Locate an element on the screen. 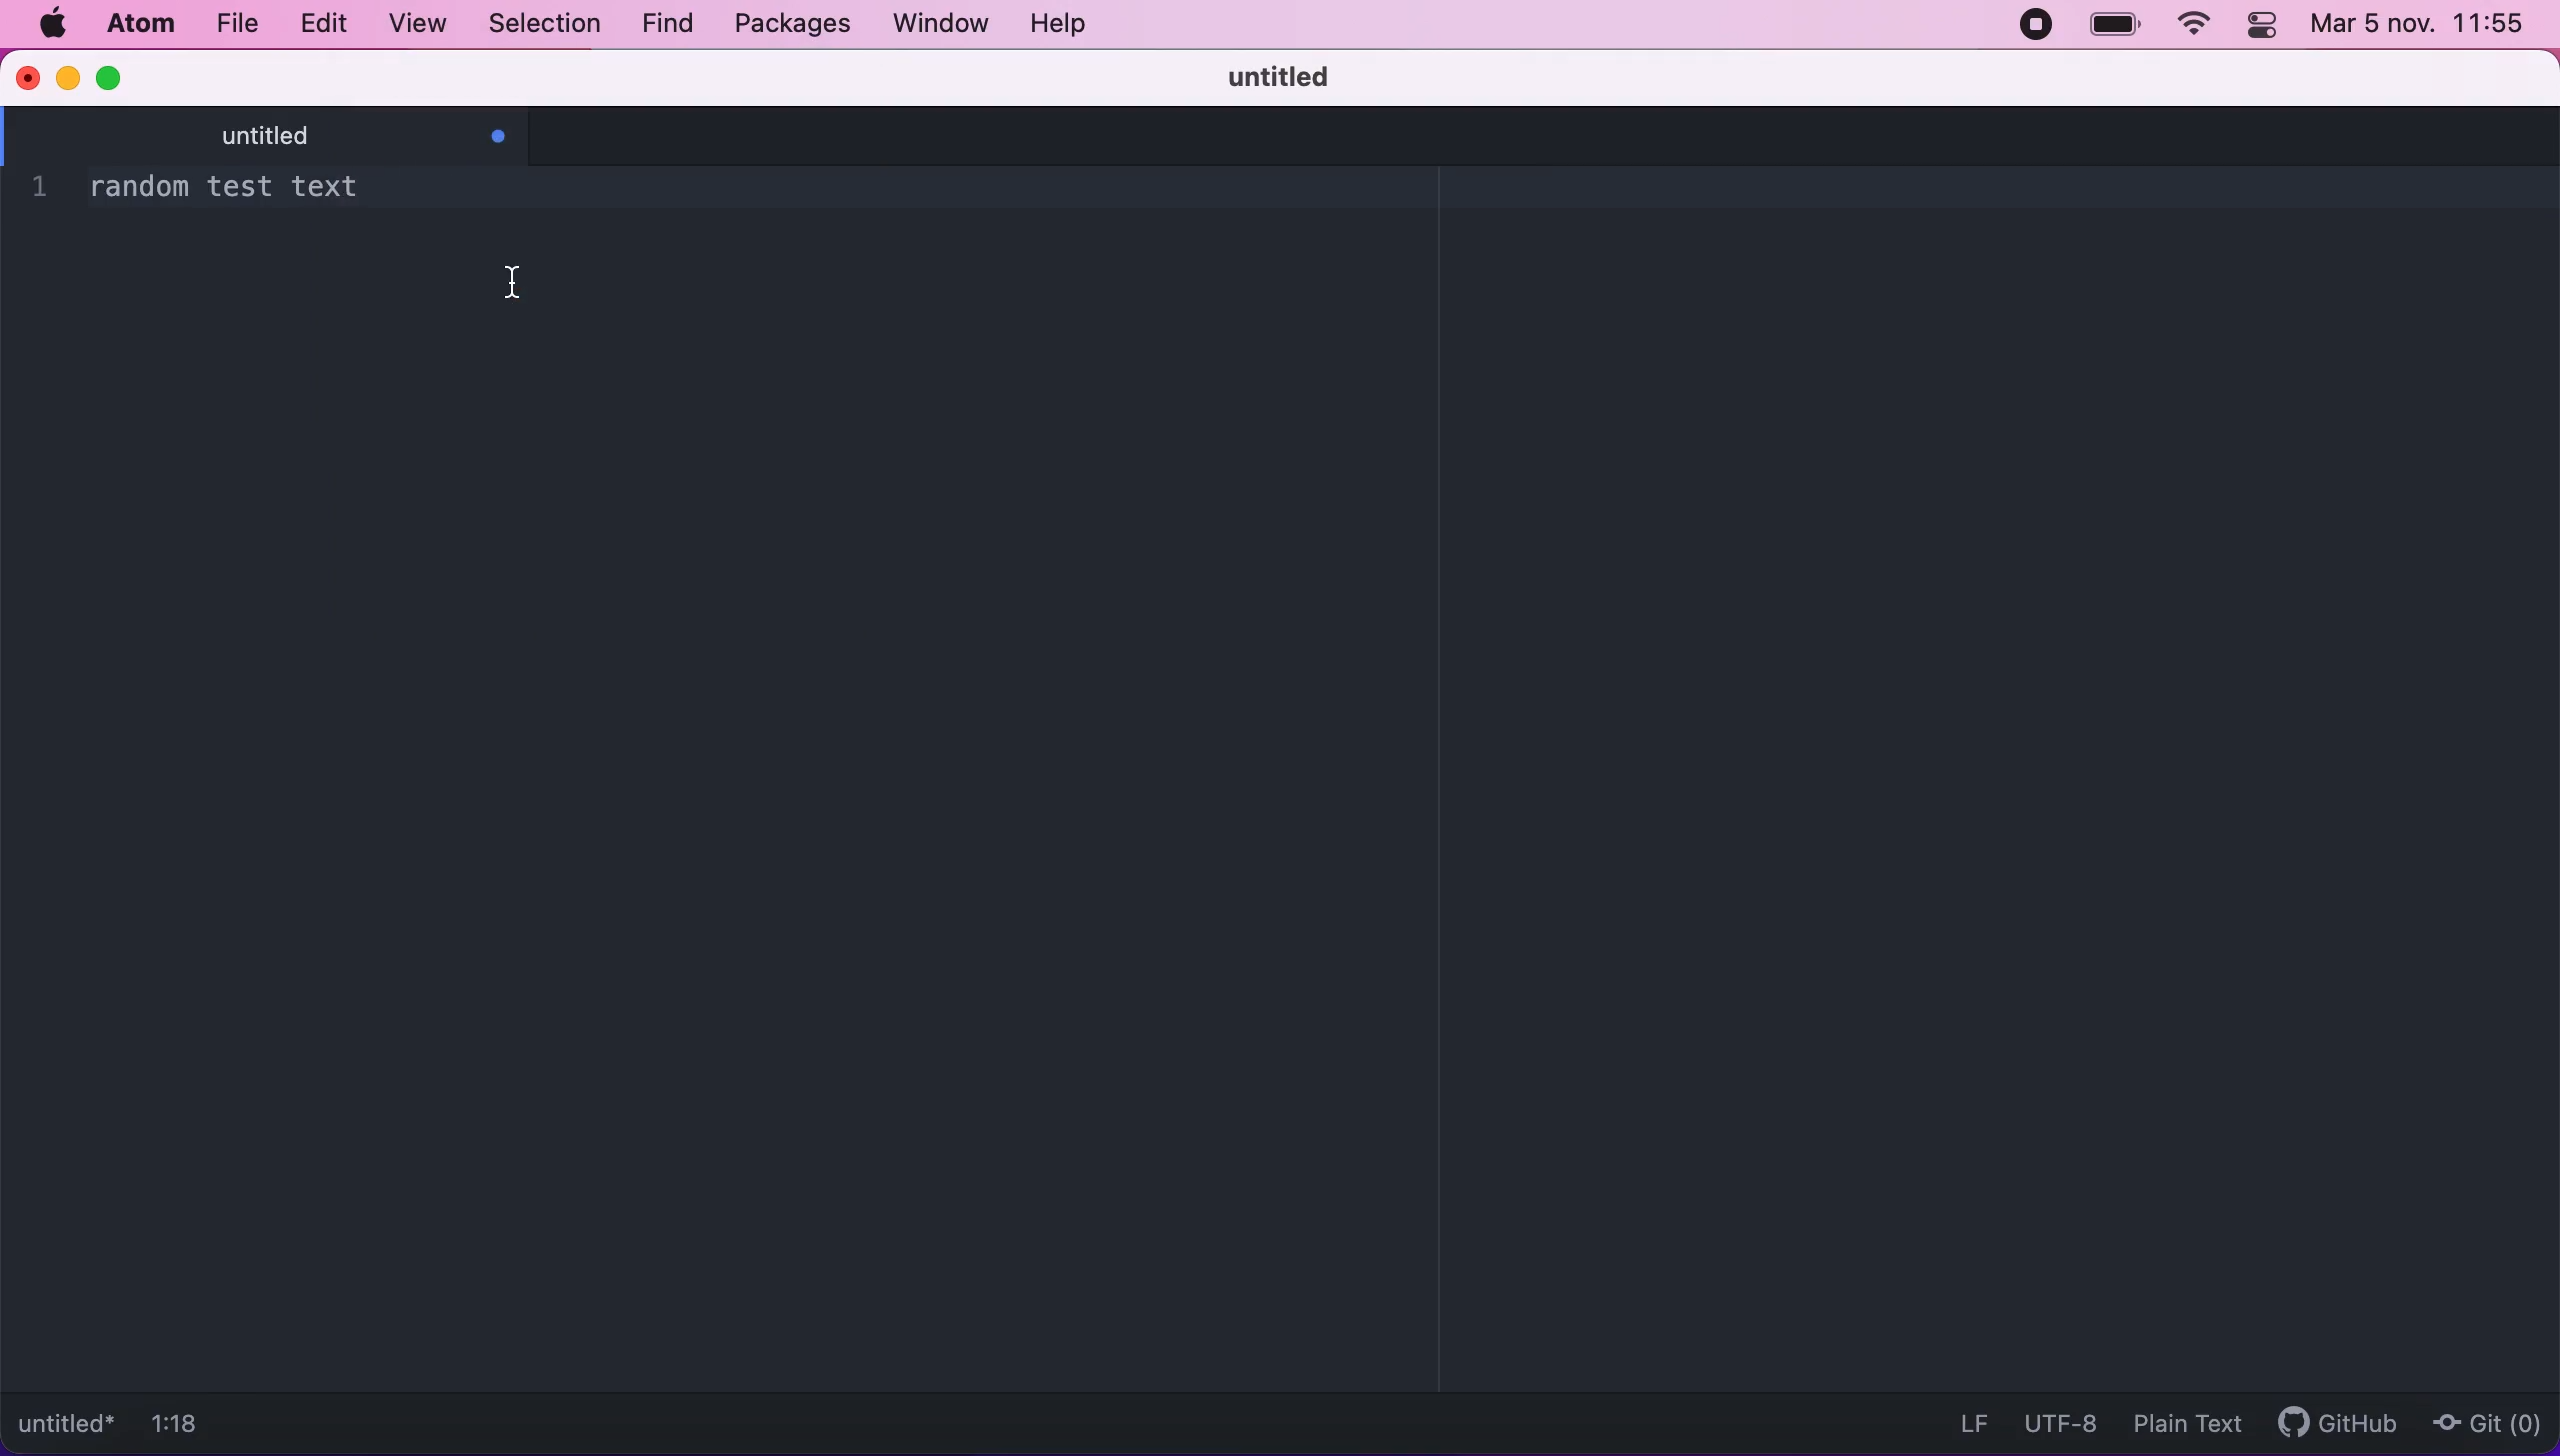  recording stopped is located at coordinates (2030, 27).